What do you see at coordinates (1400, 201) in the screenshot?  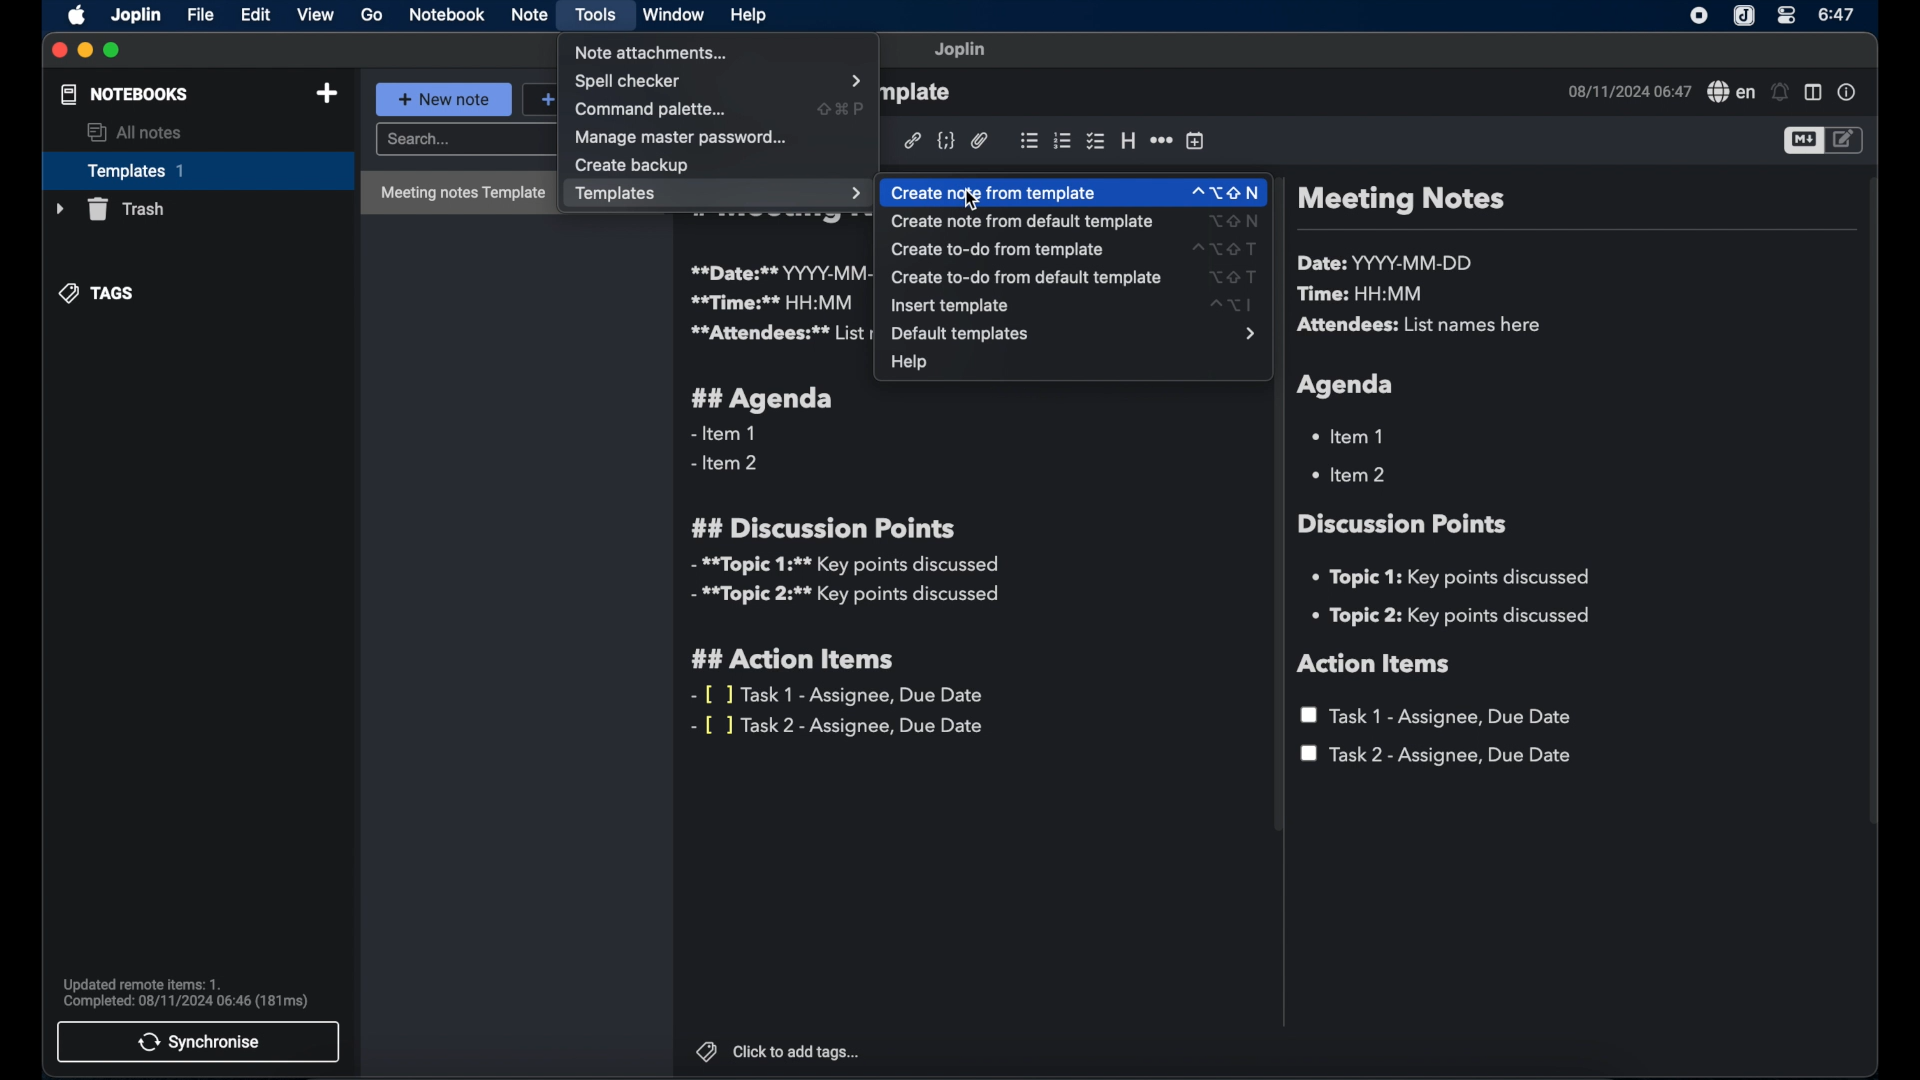 I see `meeting notes` at bounding box center [1400, 201].